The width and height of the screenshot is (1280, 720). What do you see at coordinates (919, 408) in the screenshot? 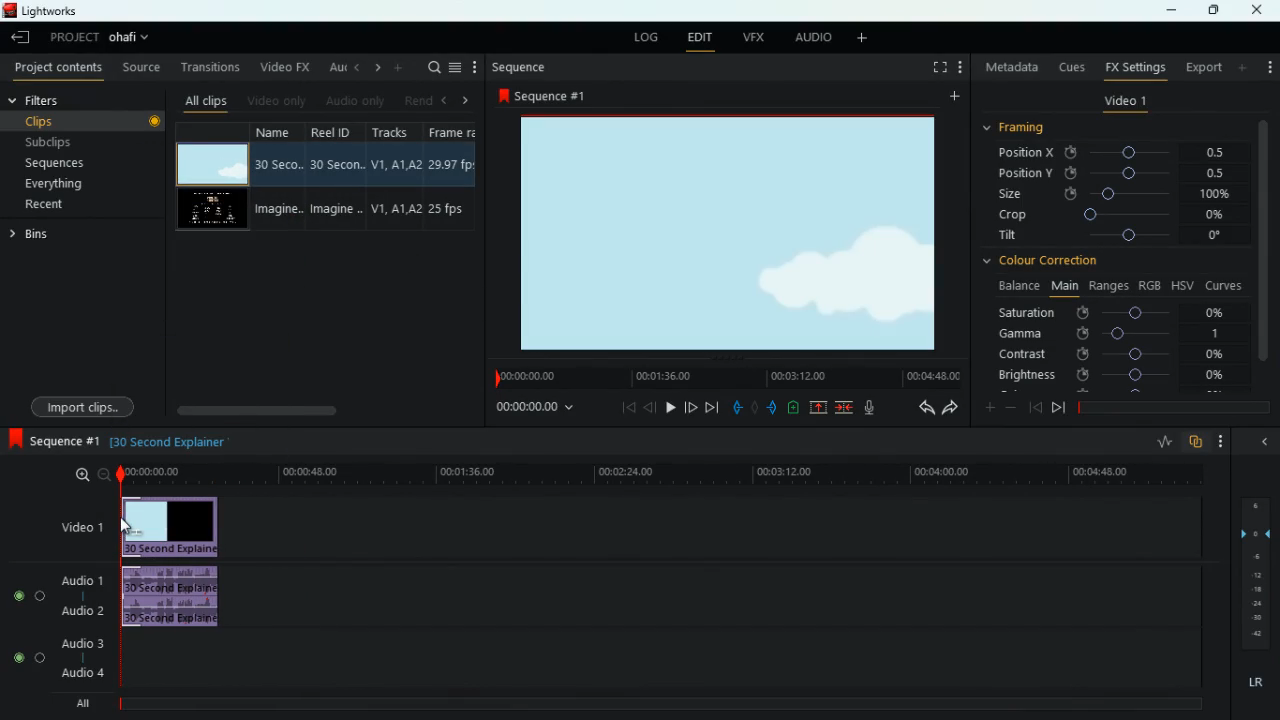
I see `back` at bounding box center [919, 408].